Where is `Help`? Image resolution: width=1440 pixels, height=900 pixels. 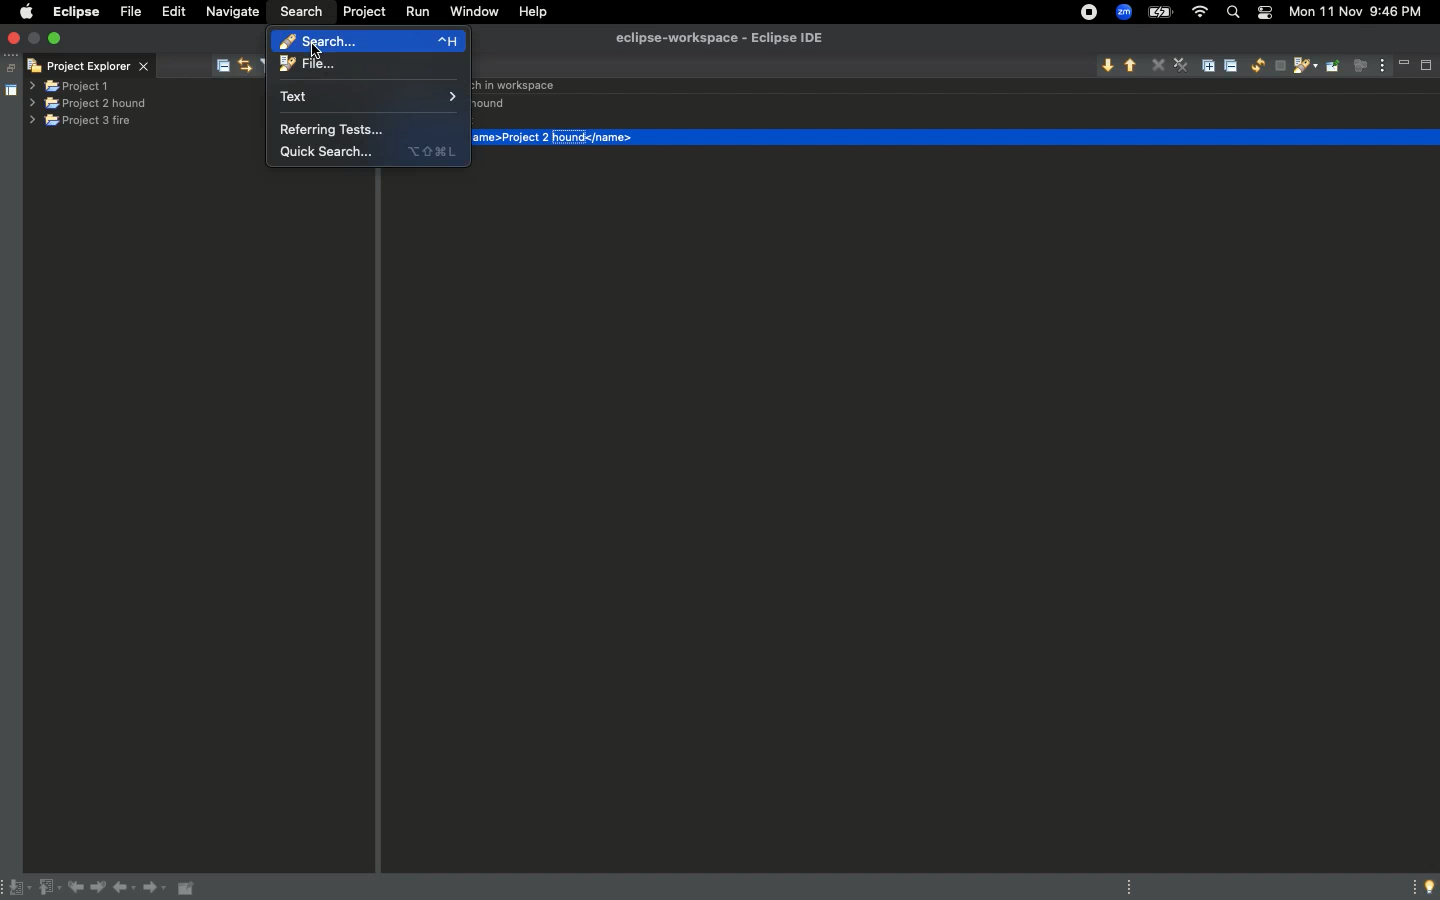
Help is located at coordinates (540, 13).